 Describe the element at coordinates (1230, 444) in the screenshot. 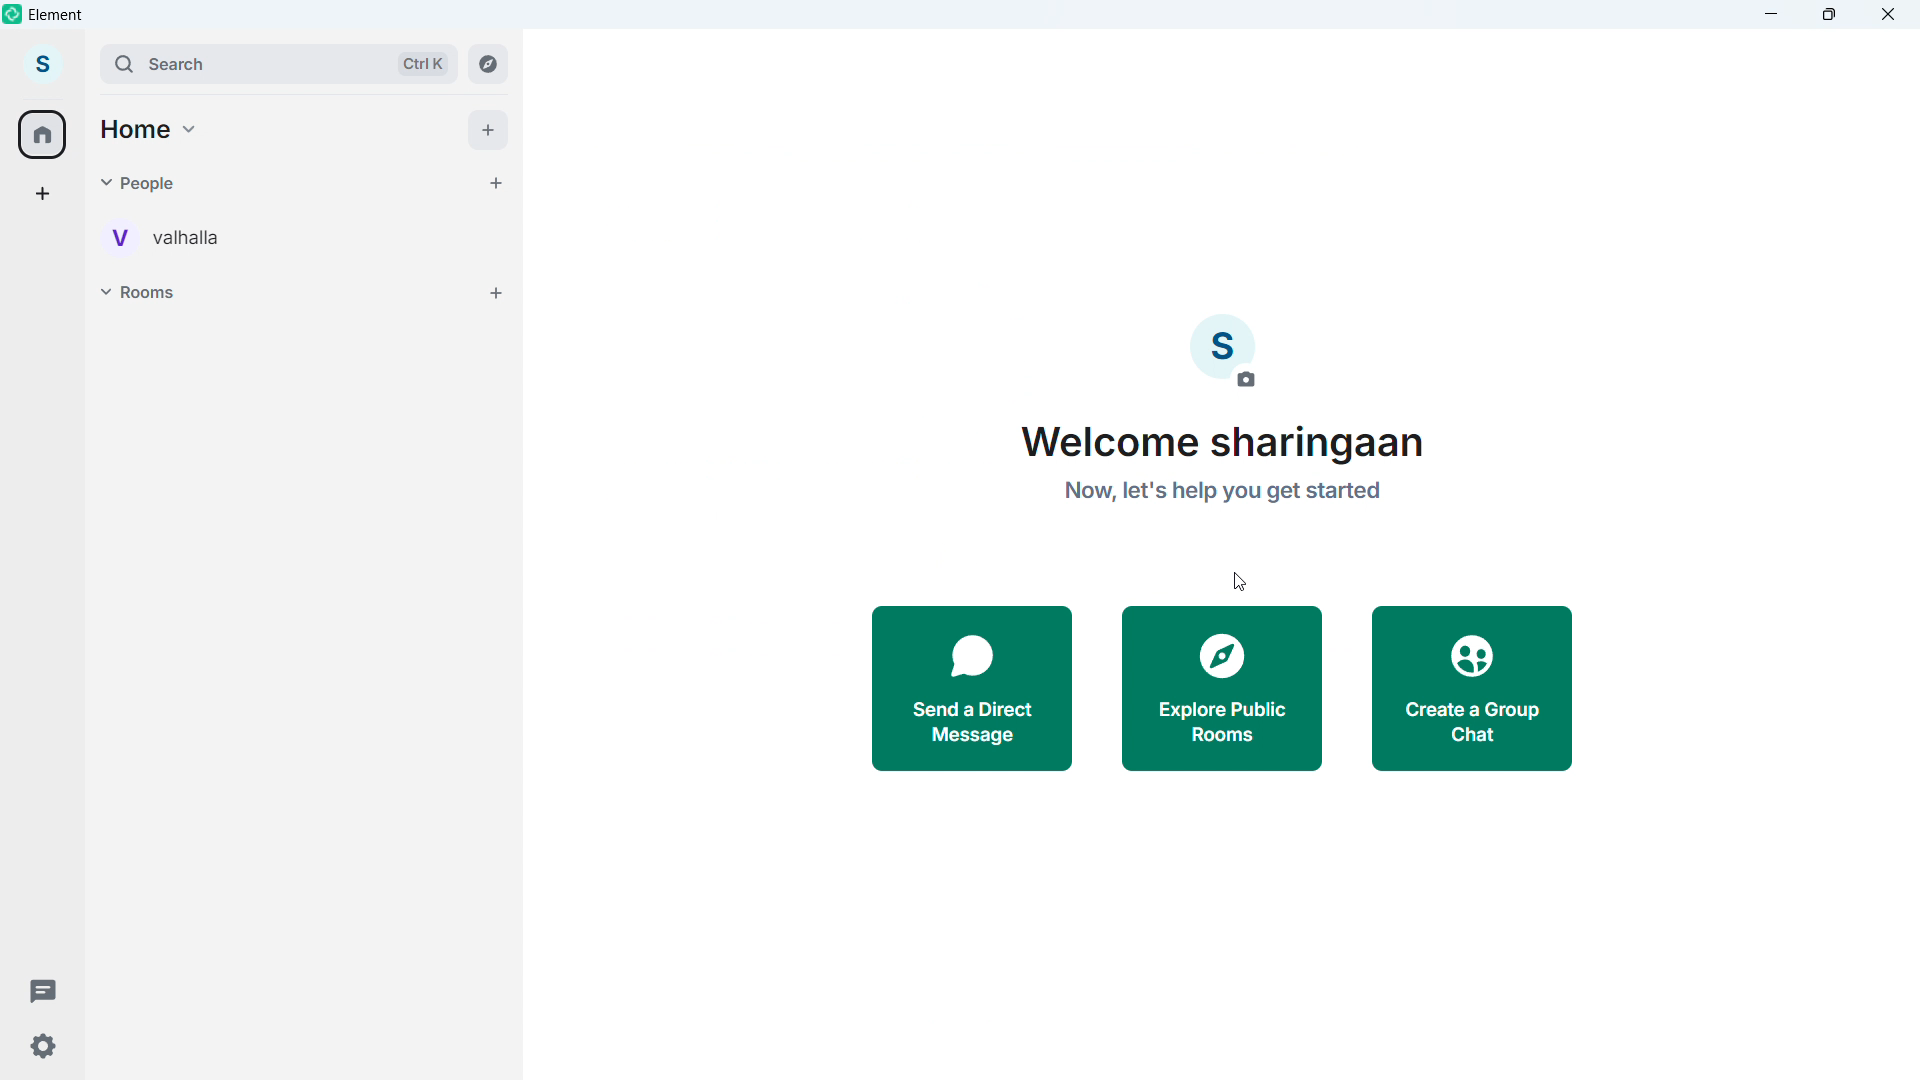

I see `Welcome sharingaan` at that location.